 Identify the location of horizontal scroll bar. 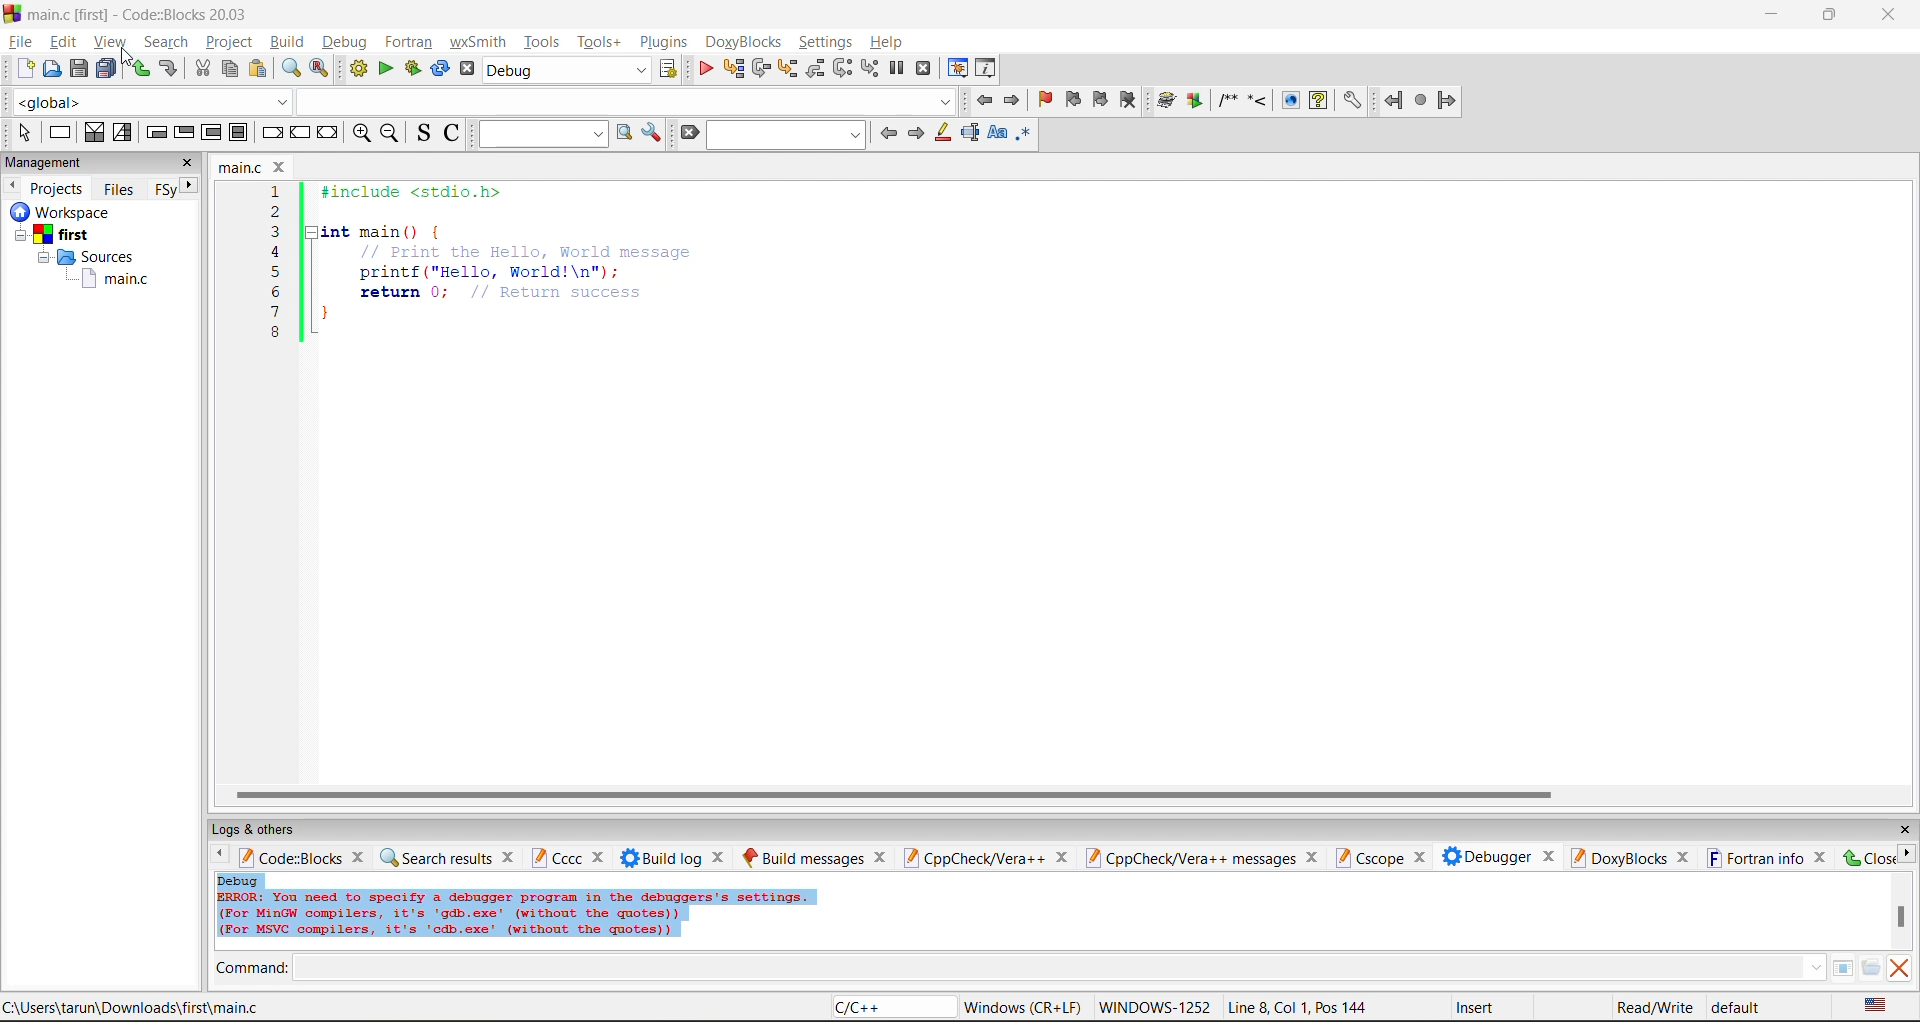
(893, 792).